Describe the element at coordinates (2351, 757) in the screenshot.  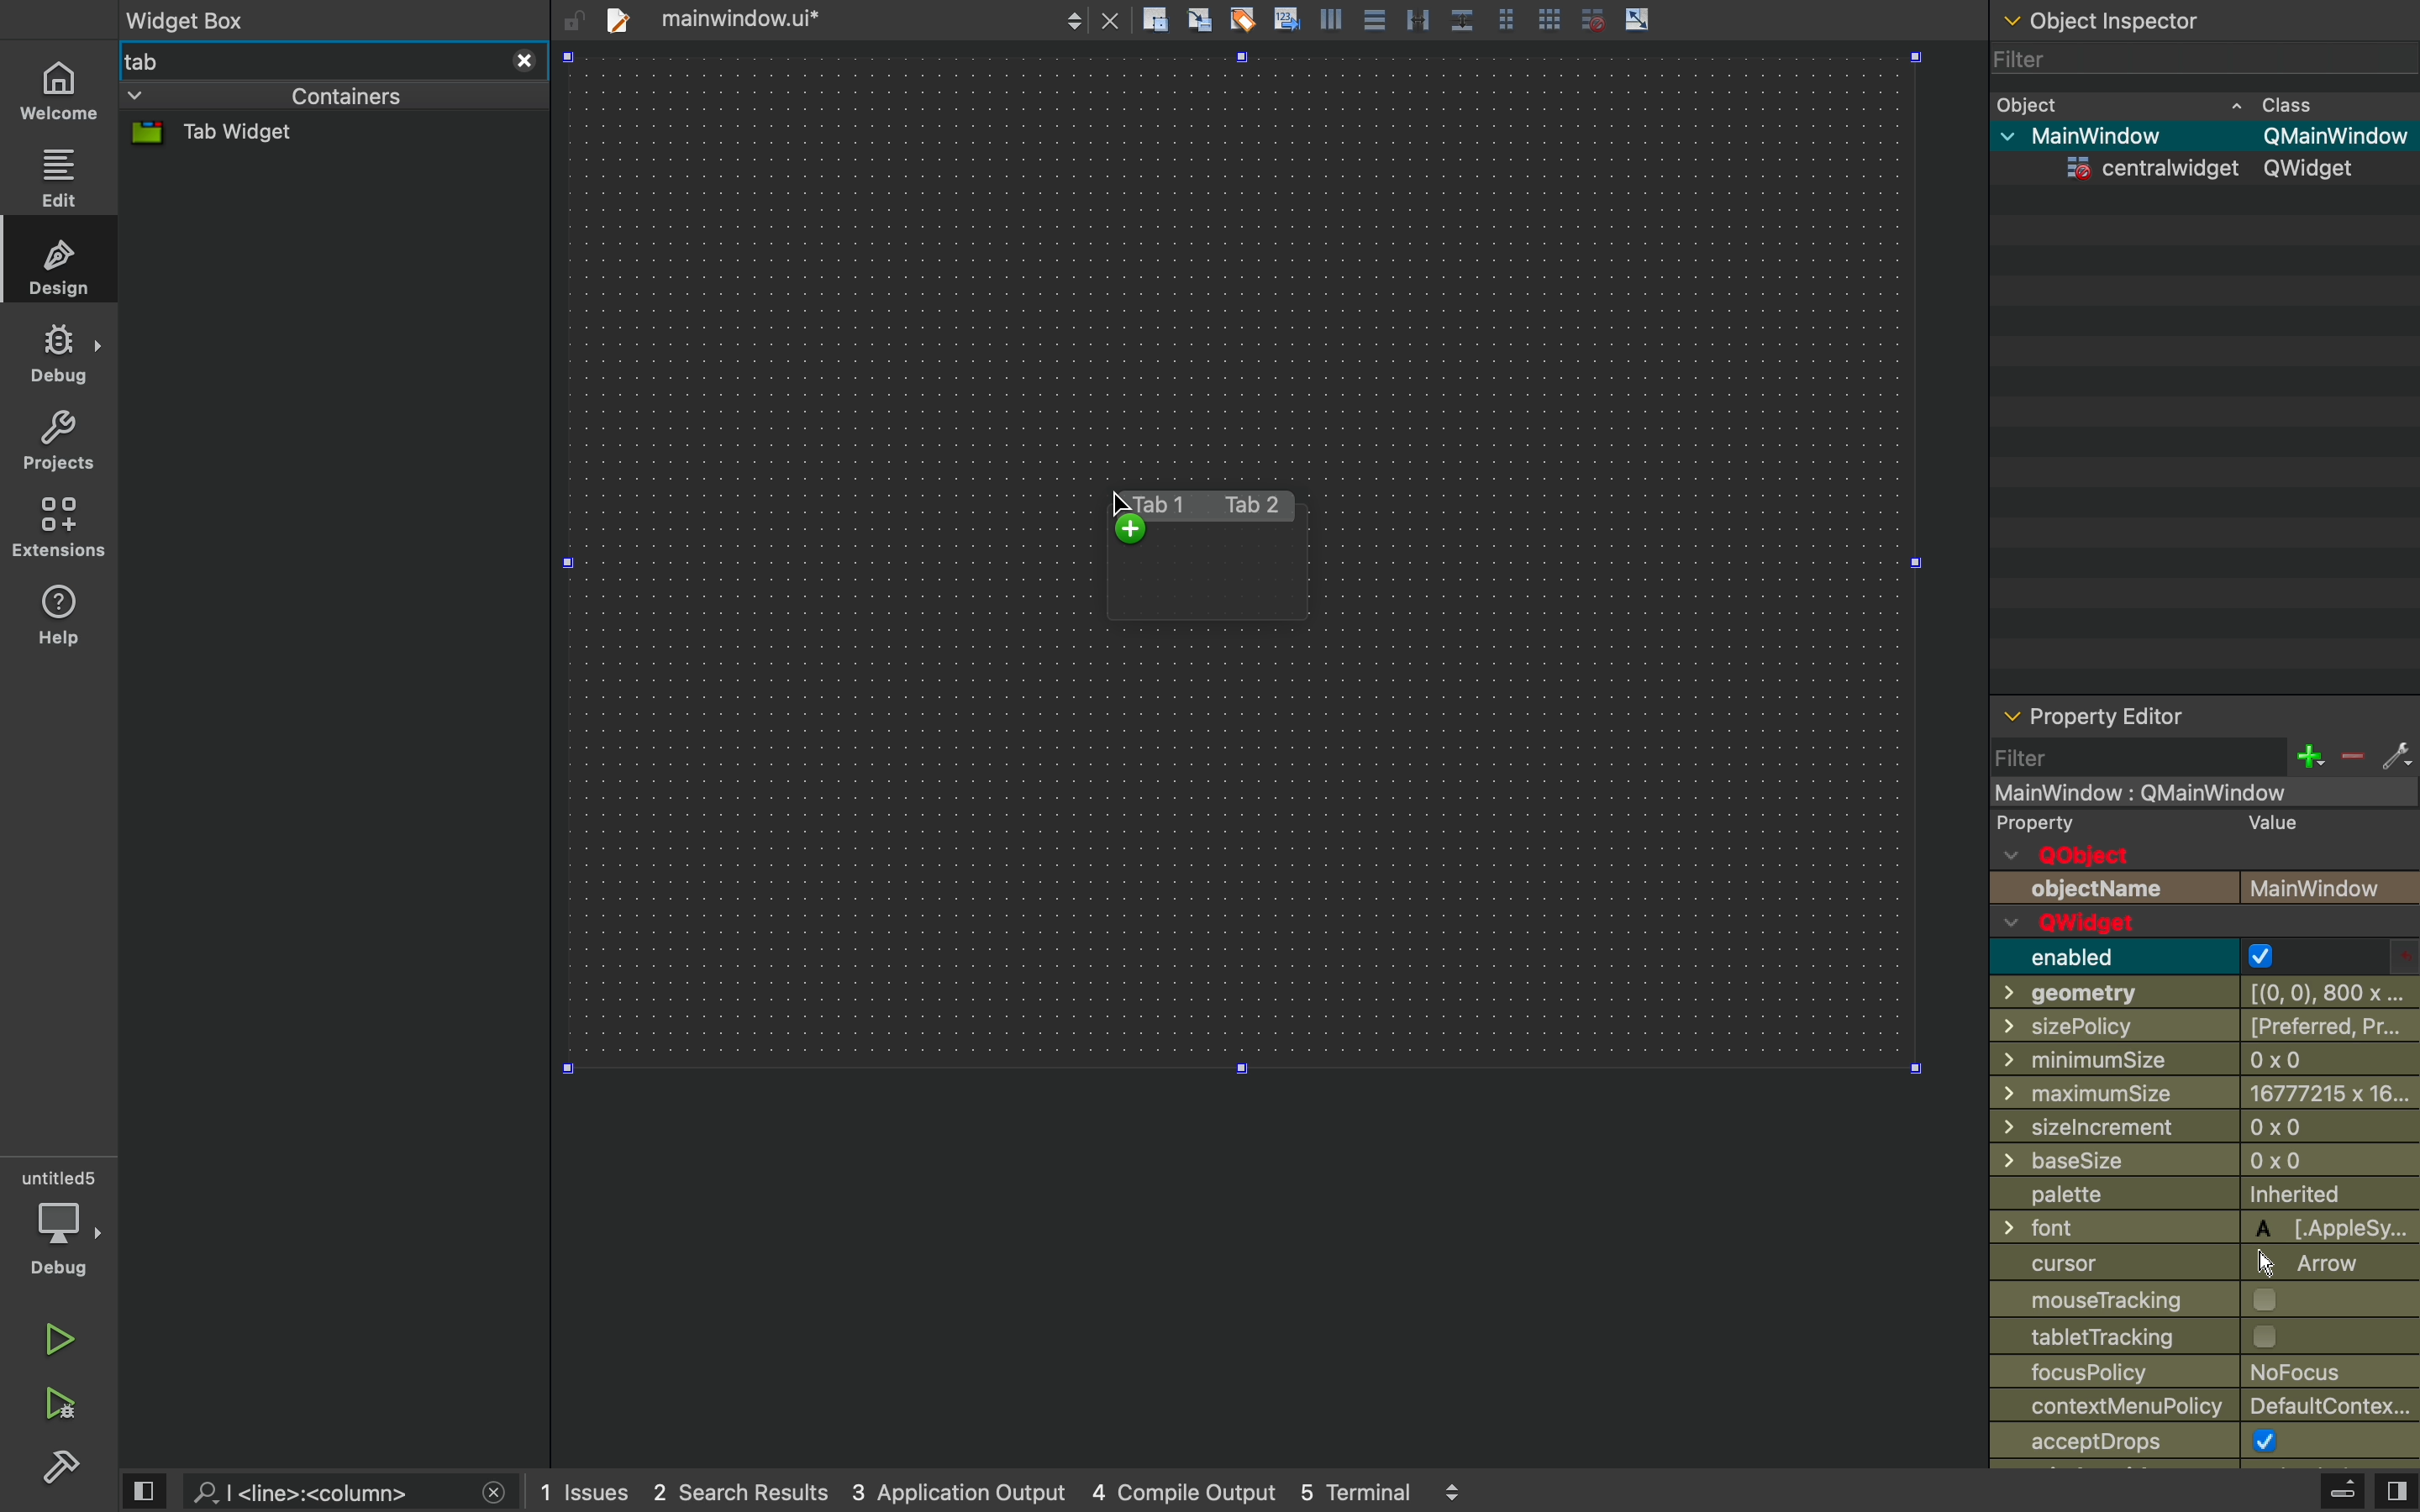
I see `minus` at that location.